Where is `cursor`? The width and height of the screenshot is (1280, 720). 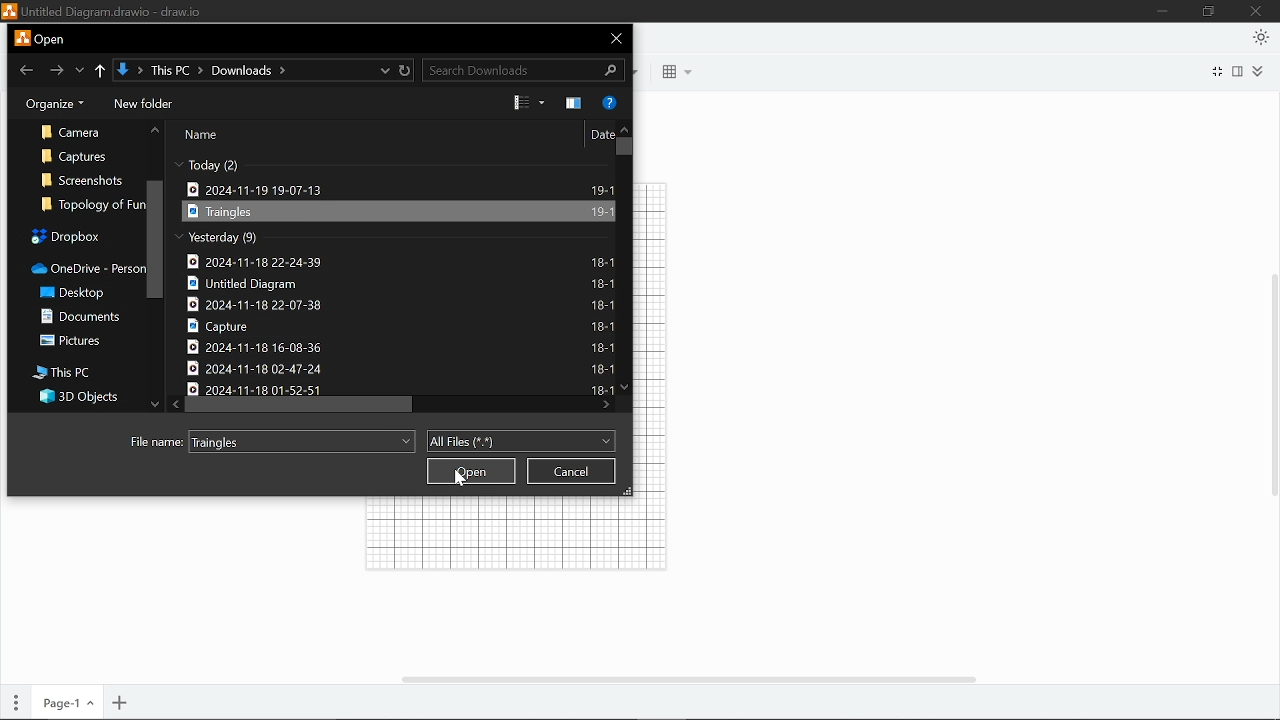 cursor is located at coordinates (463, 478).